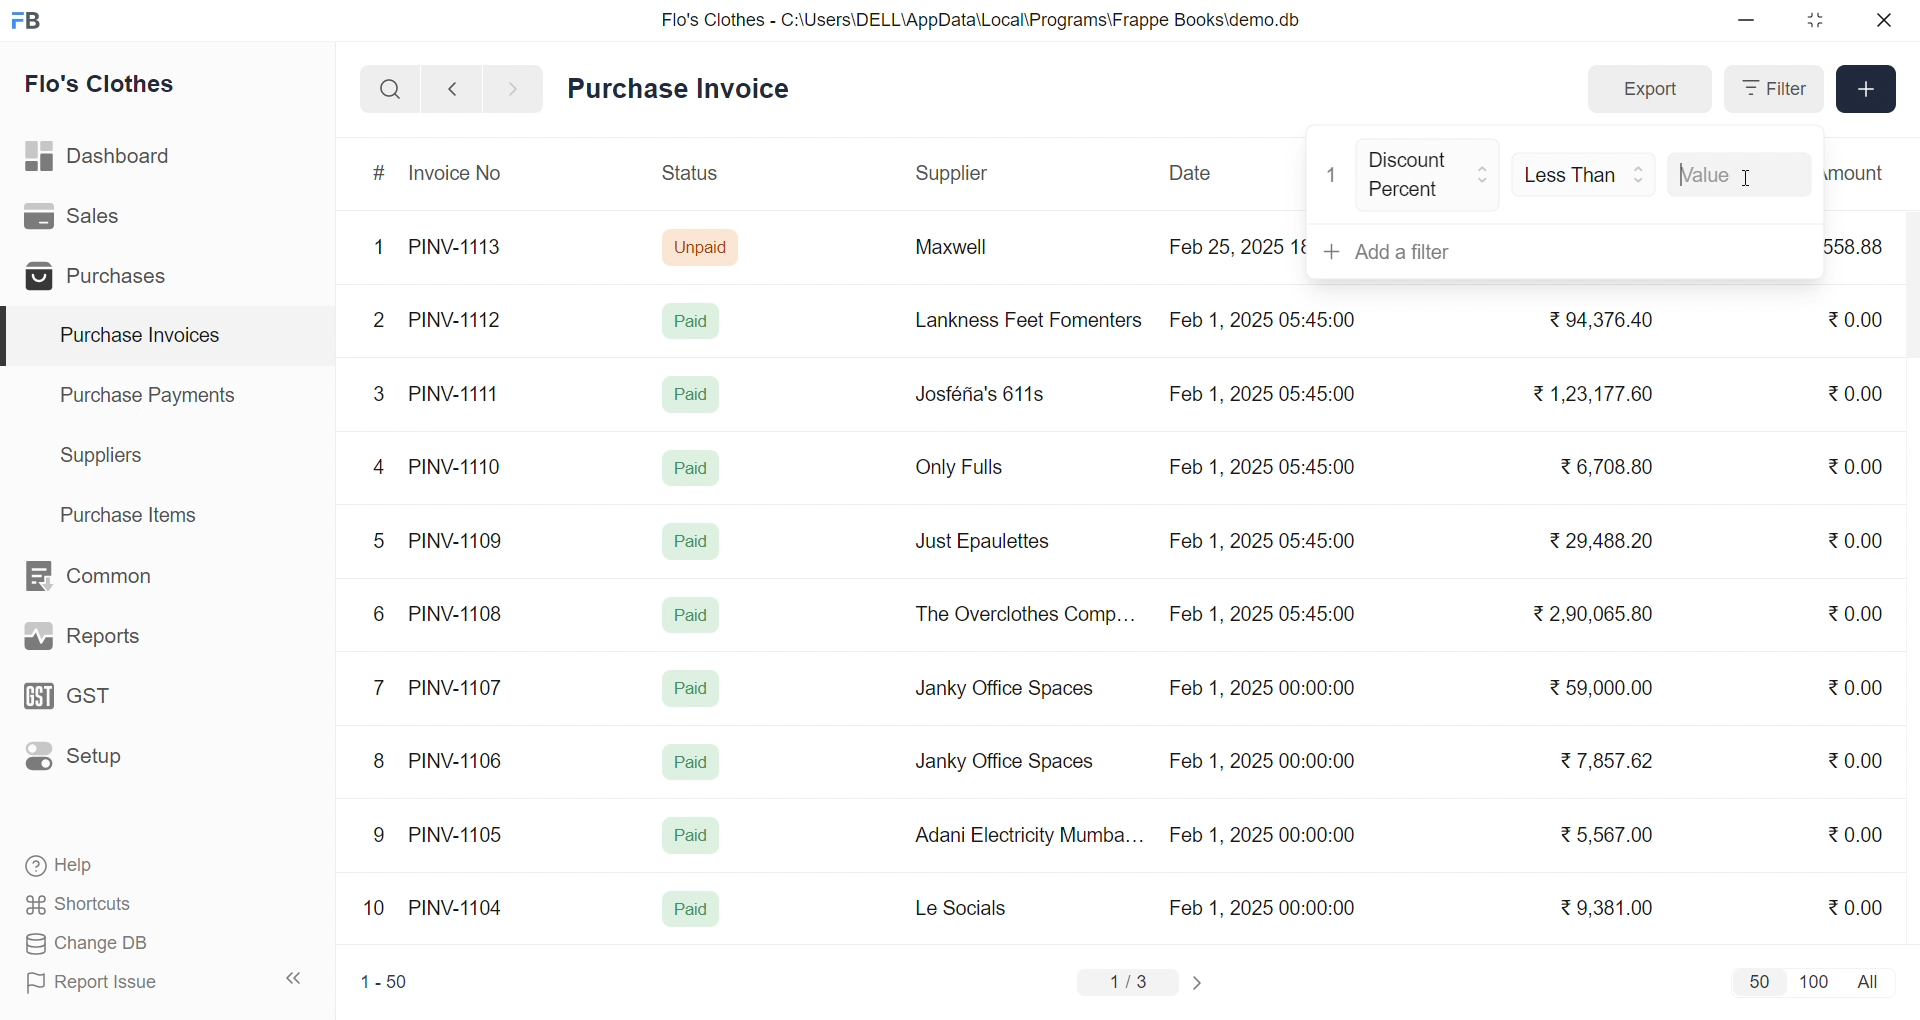 The image size is (1920, 1020). I want to click on 1/3, so click(1129, 984).